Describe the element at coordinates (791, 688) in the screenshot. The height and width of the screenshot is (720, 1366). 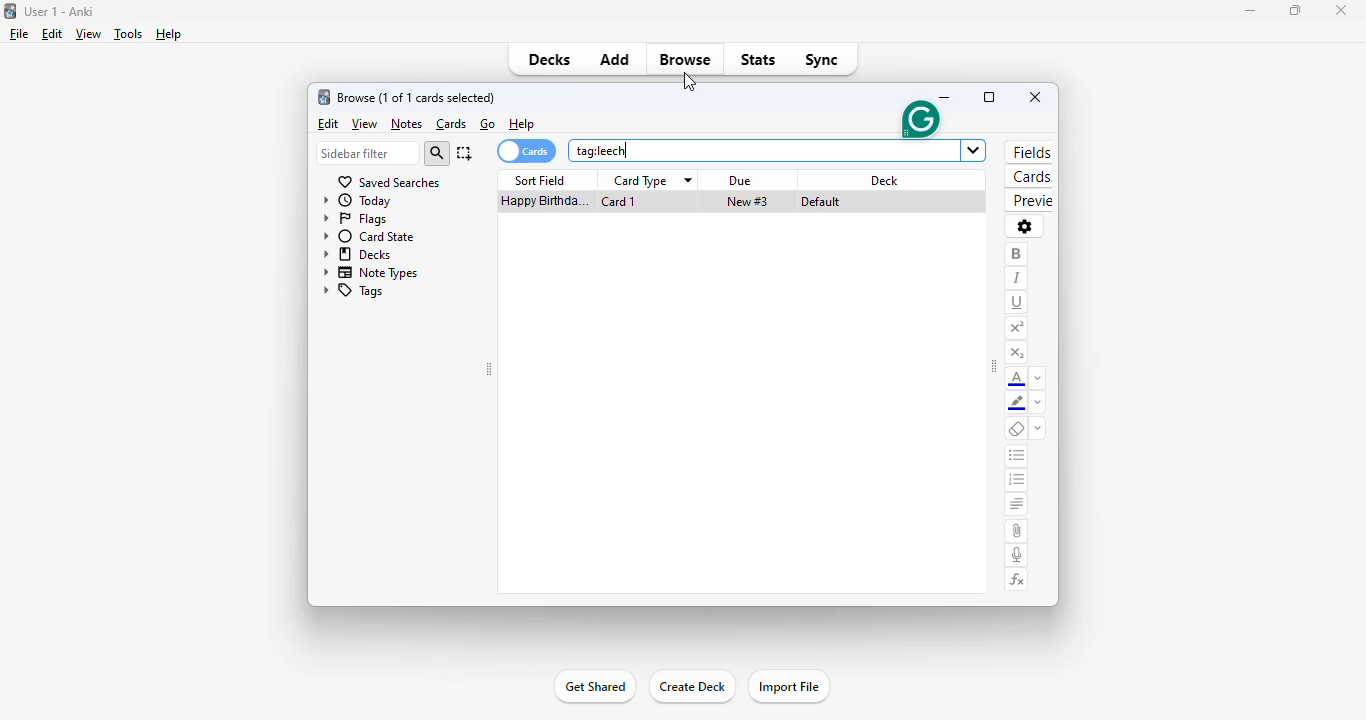
I see `import file` at that location.